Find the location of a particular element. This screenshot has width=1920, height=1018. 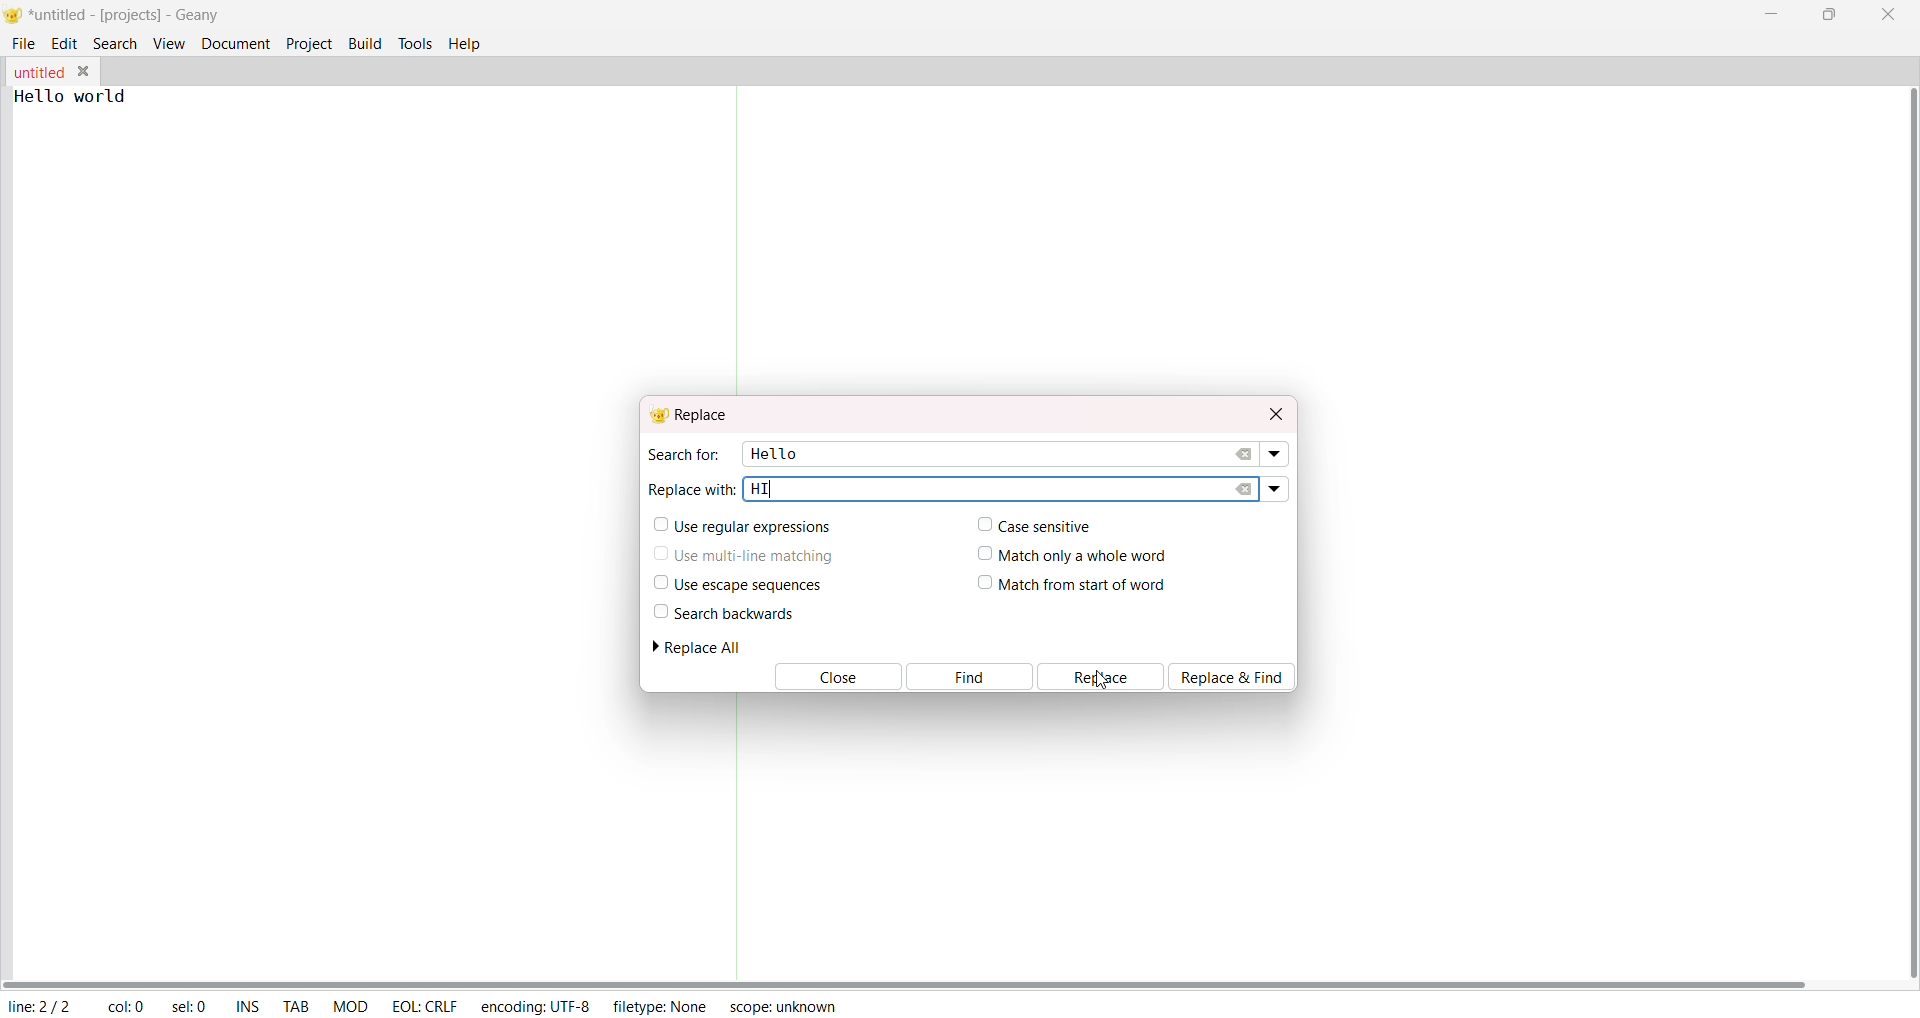

replace all is located at coordinates (705, 647).